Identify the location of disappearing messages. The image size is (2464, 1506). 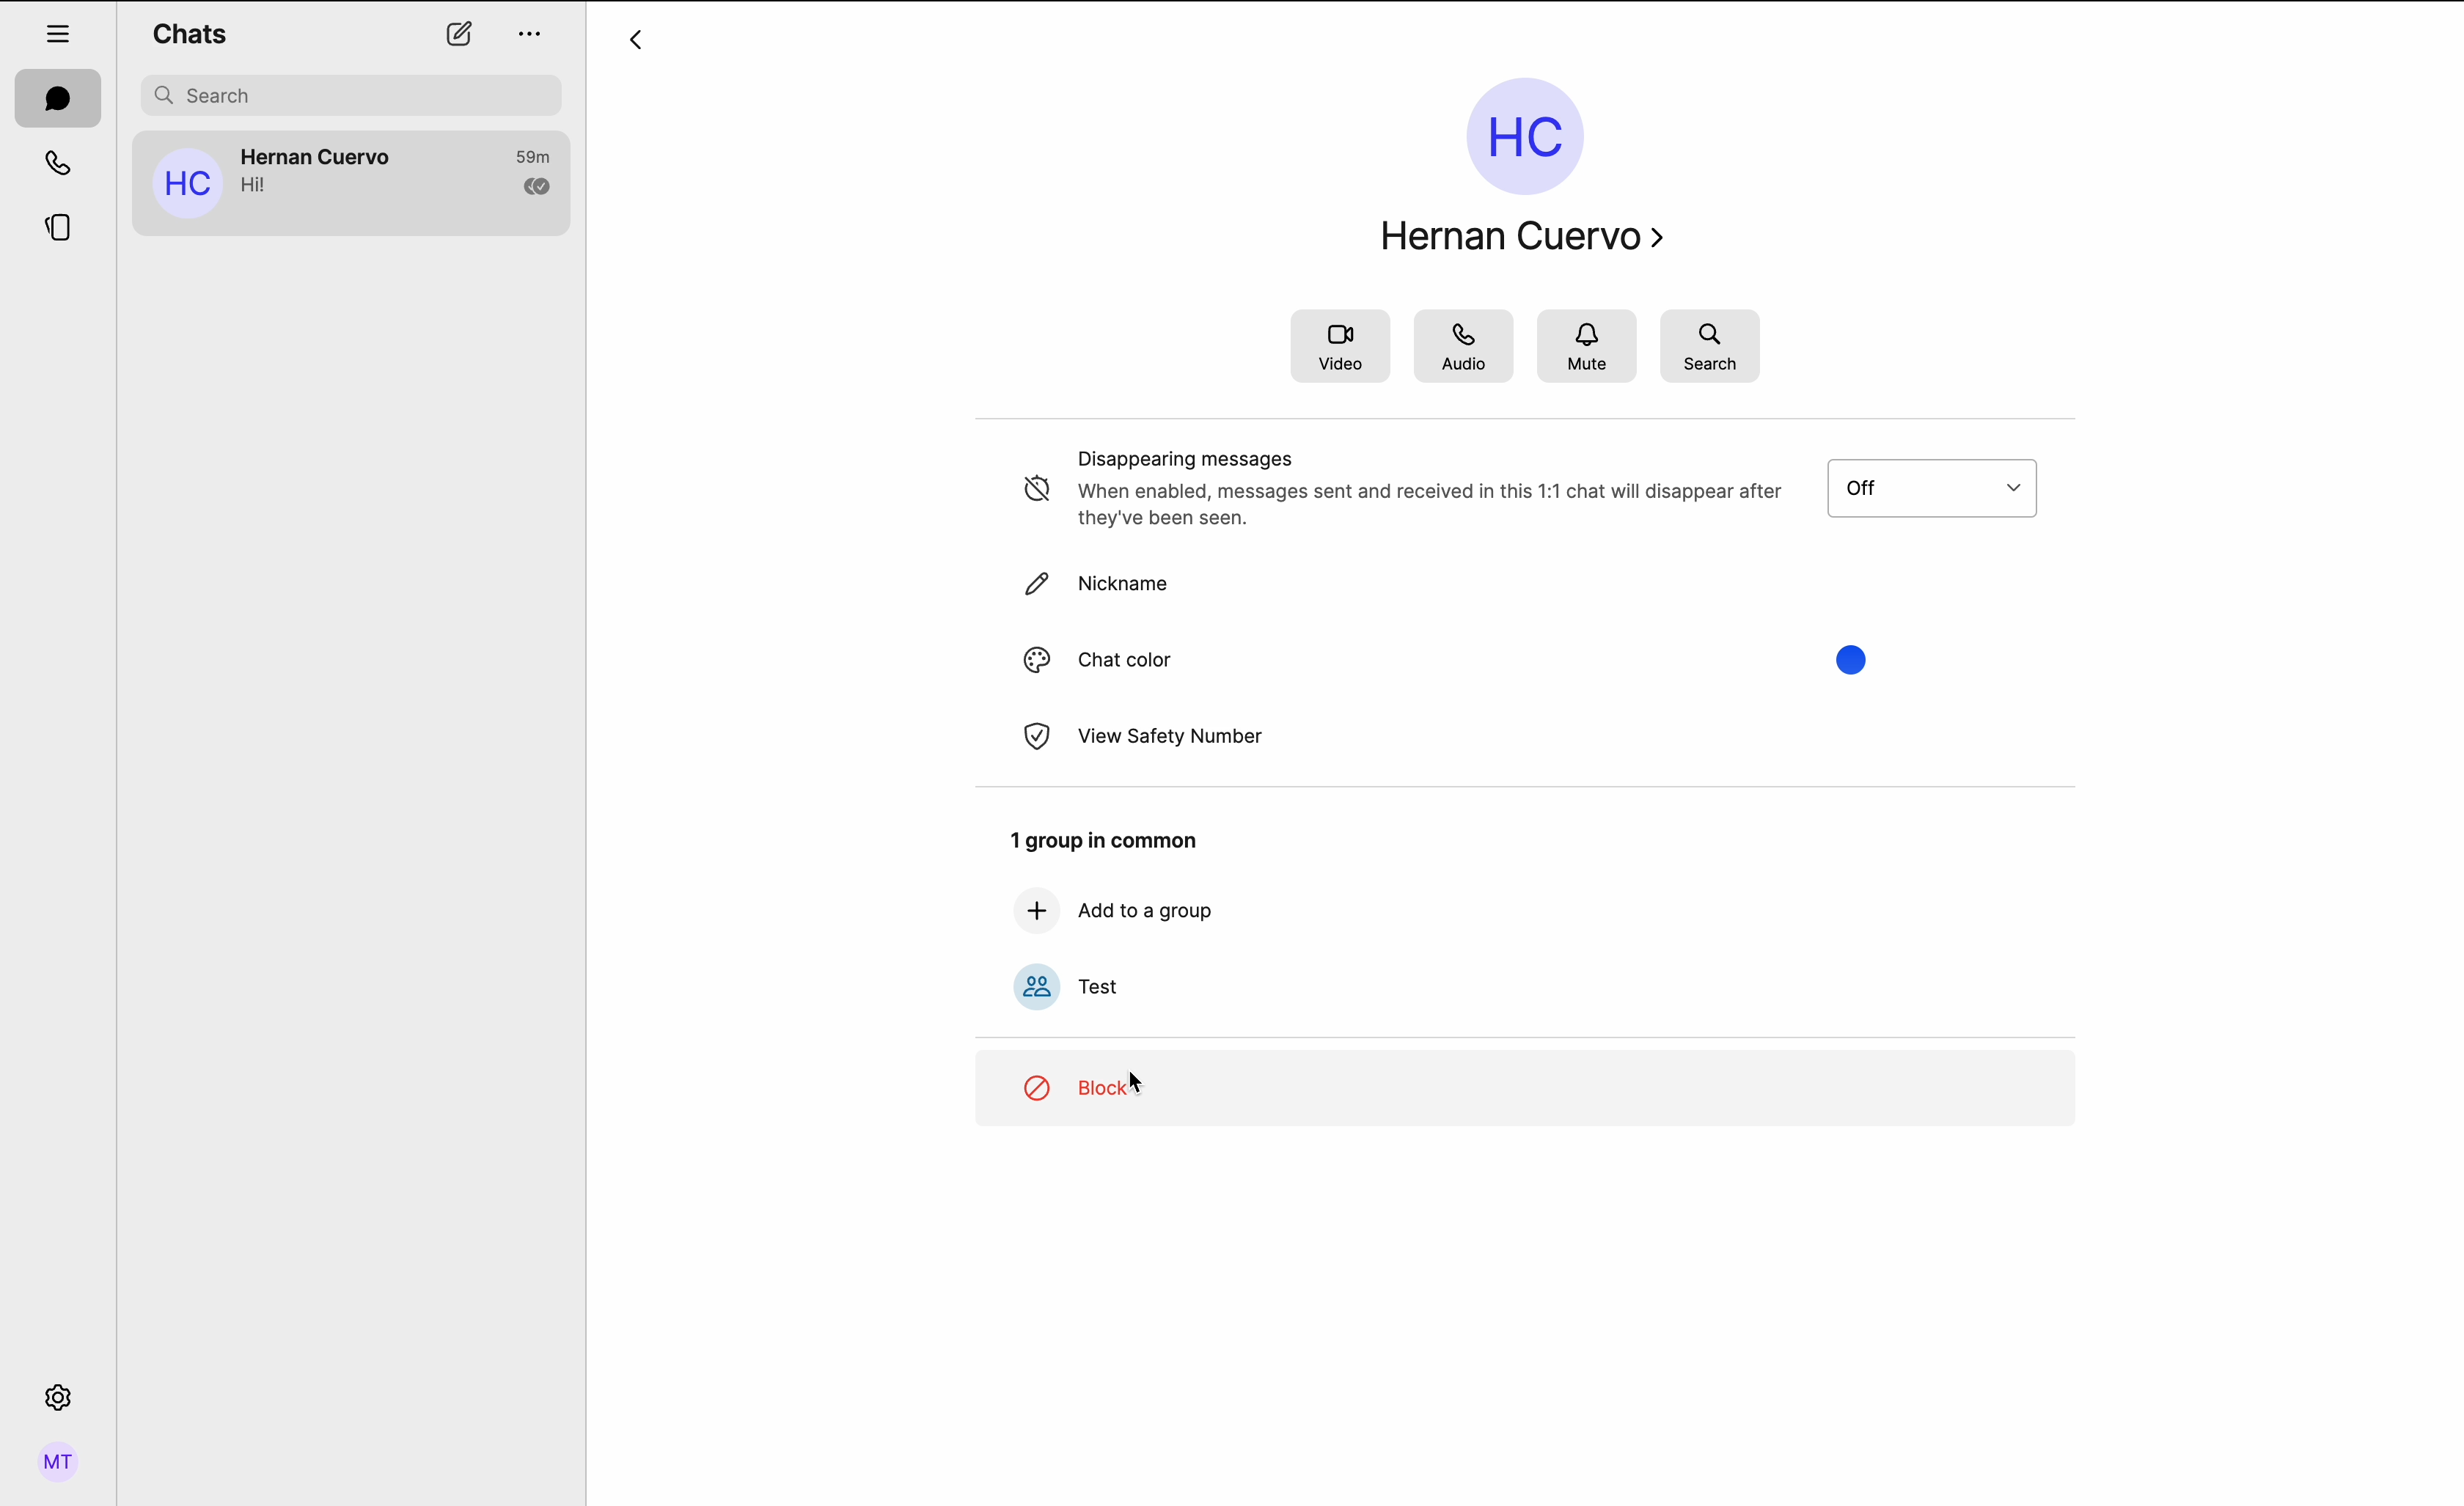
(1535, 489).